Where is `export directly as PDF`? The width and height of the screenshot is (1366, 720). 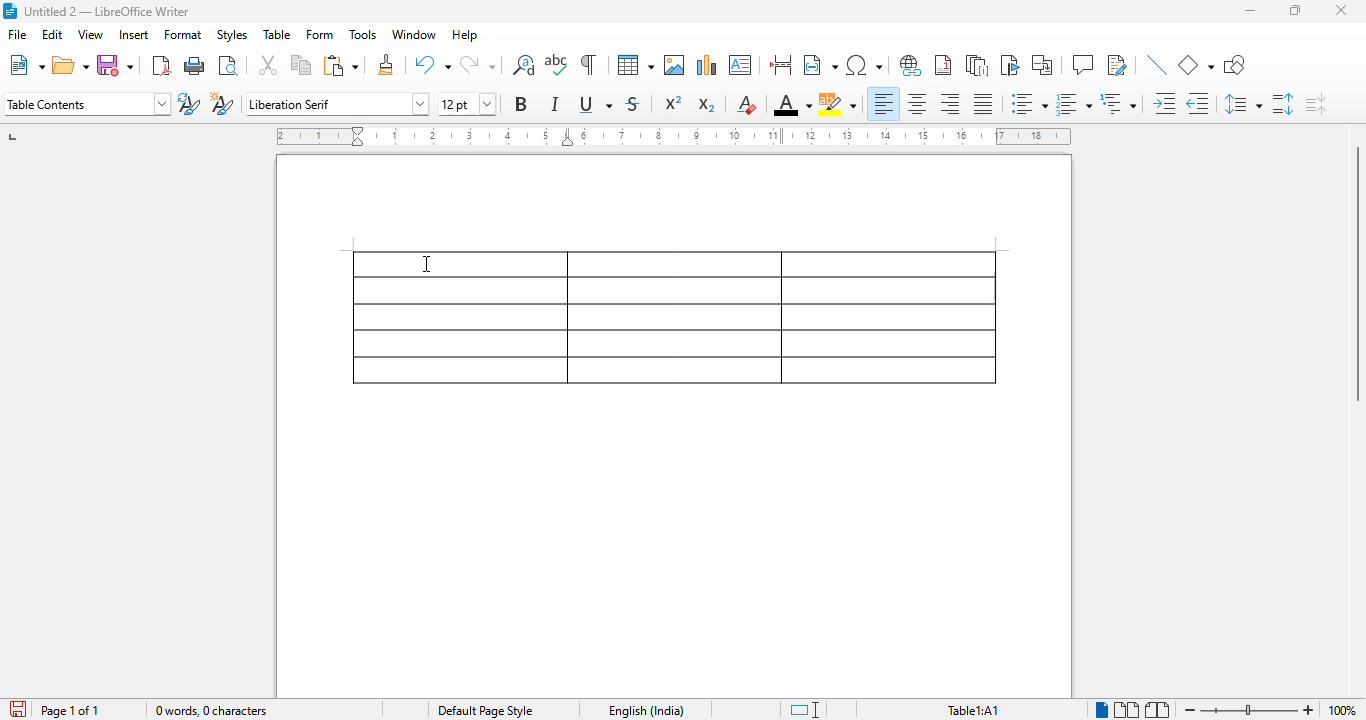
export directly as PDF is located at coordinates (161, 66).